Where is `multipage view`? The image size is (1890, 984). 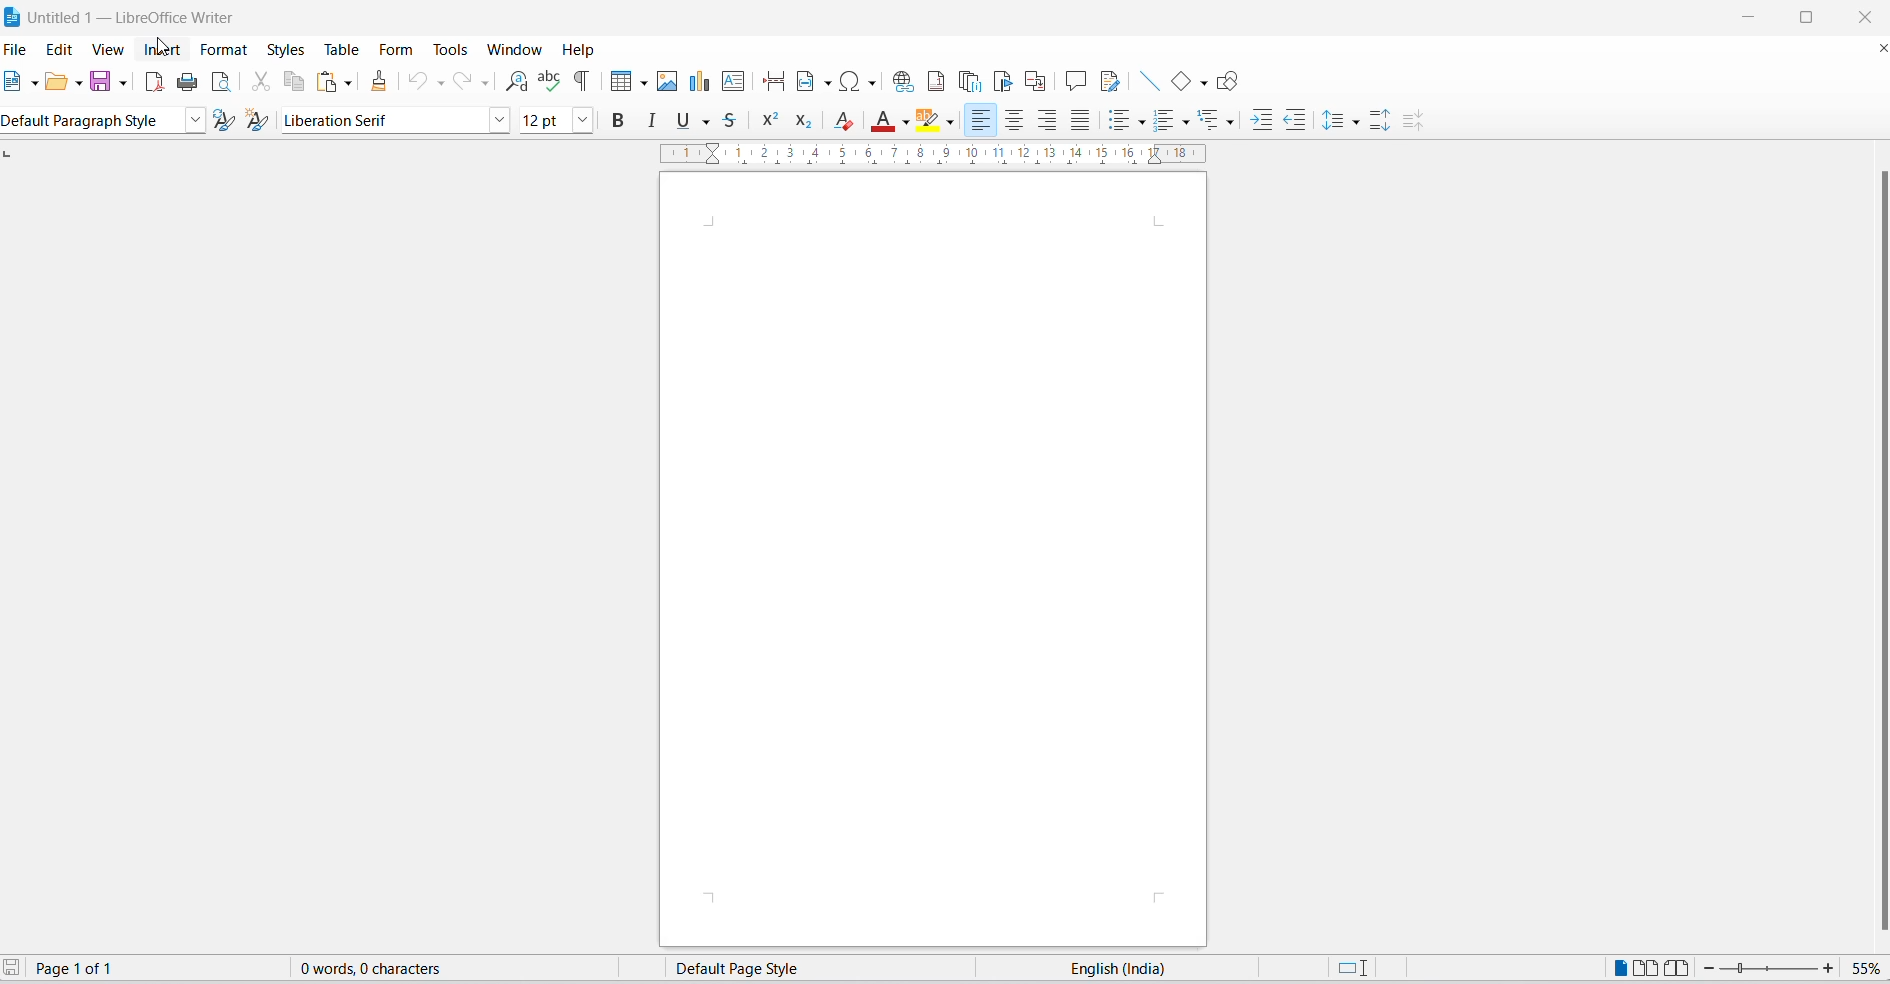 multipage view is located at coordinates (1647, 969).